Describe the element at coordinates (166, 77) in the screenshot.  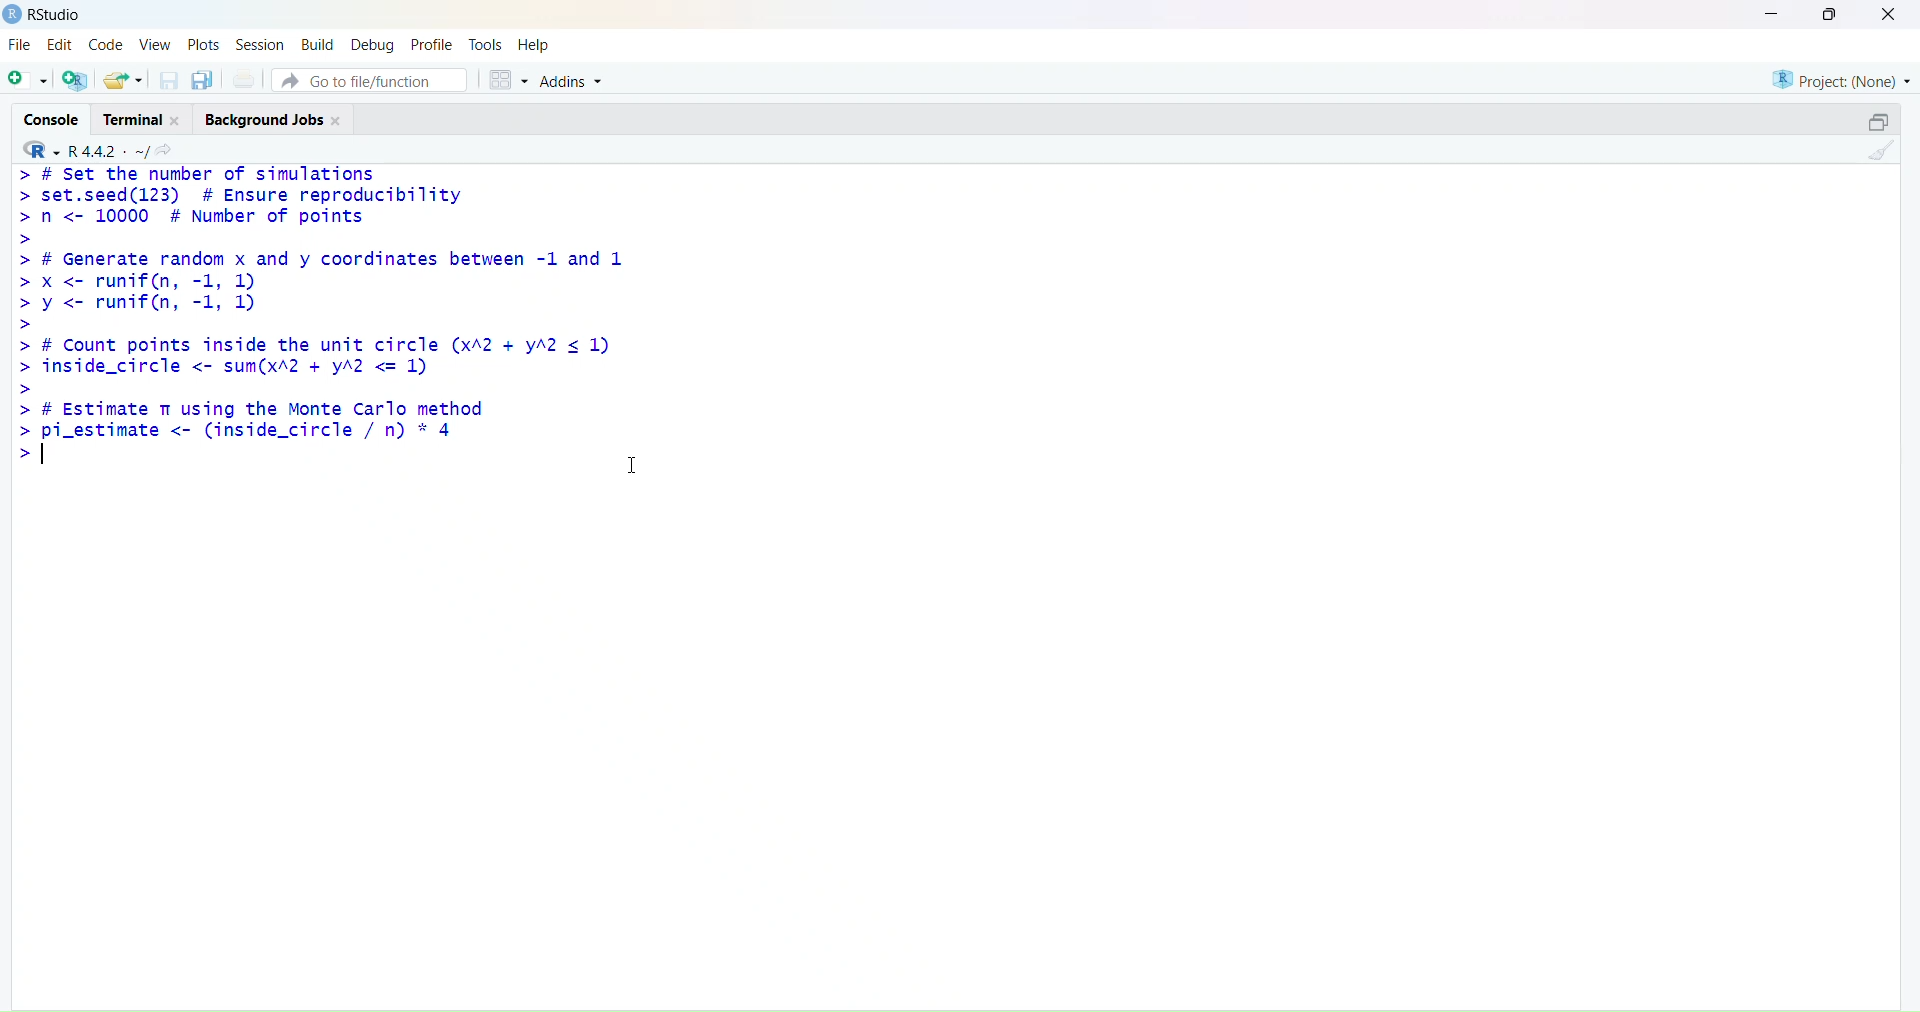
I see `Save current document (Ctrl + S)` at that location.